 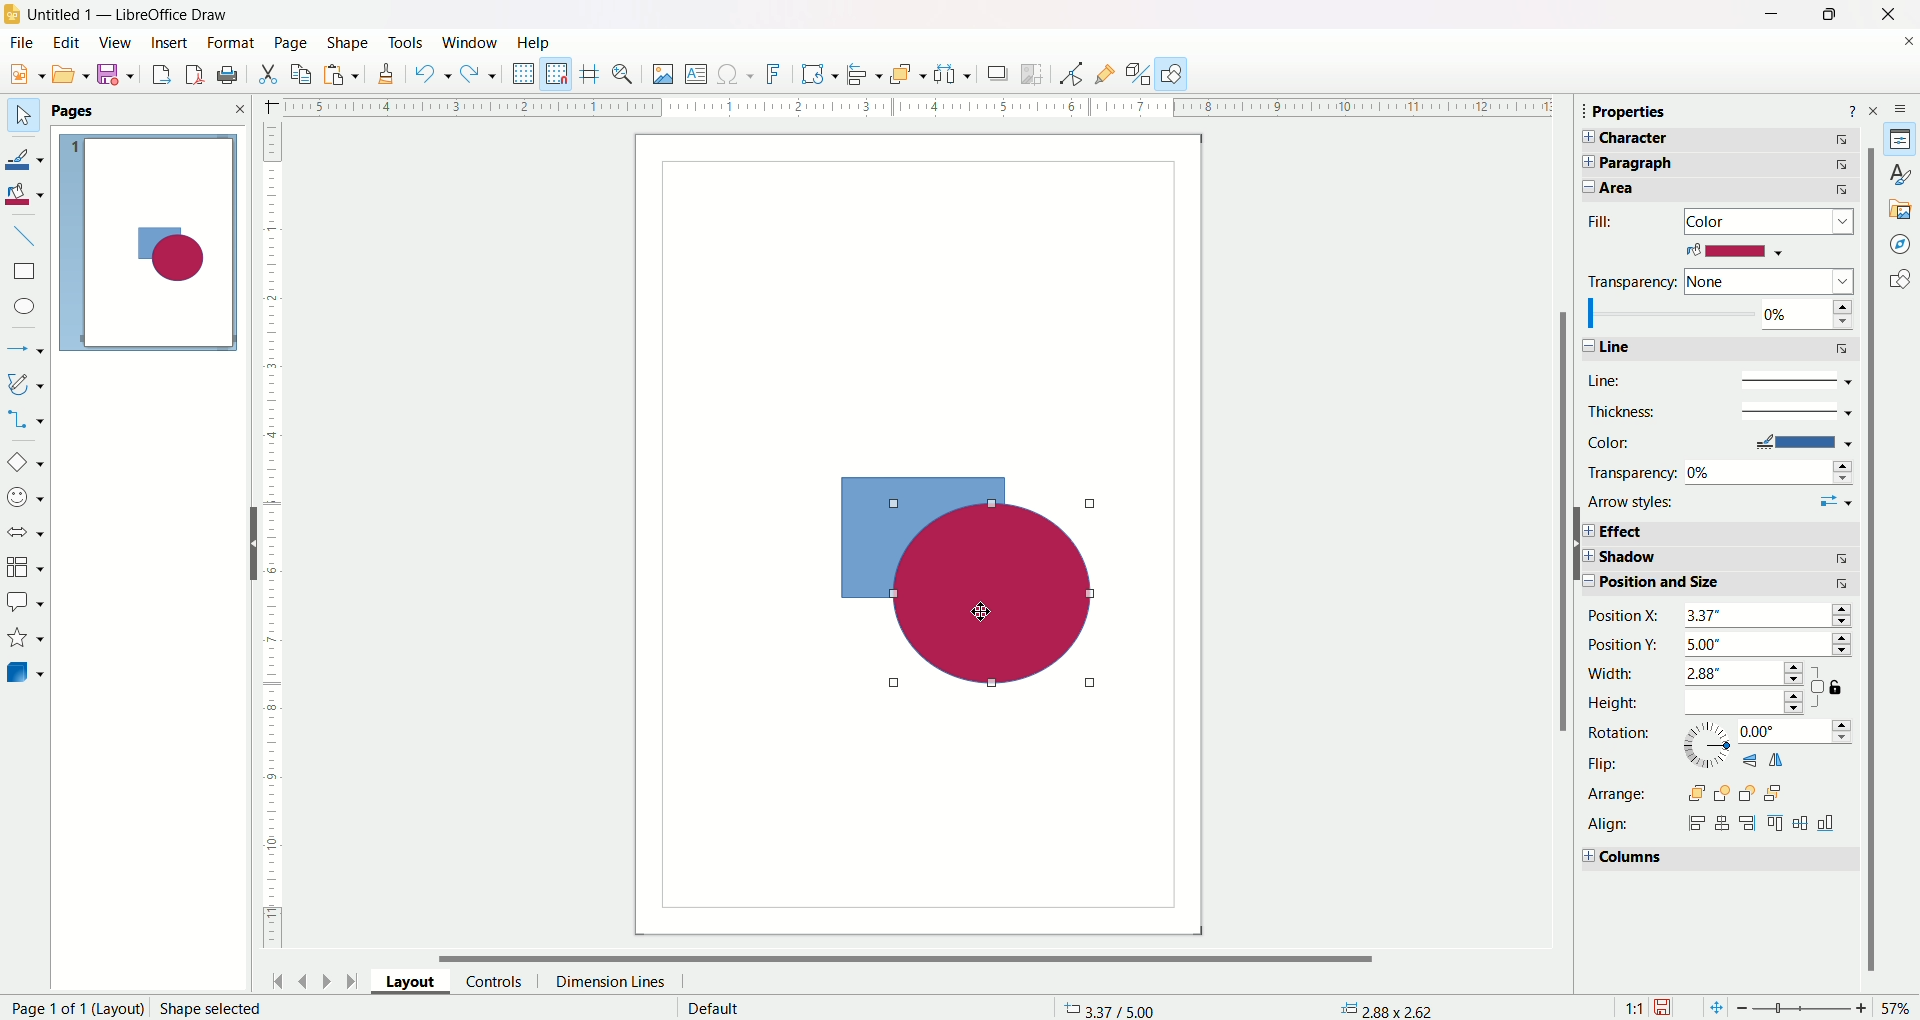 I want to click on rectangle, so click(x=24, y=271).